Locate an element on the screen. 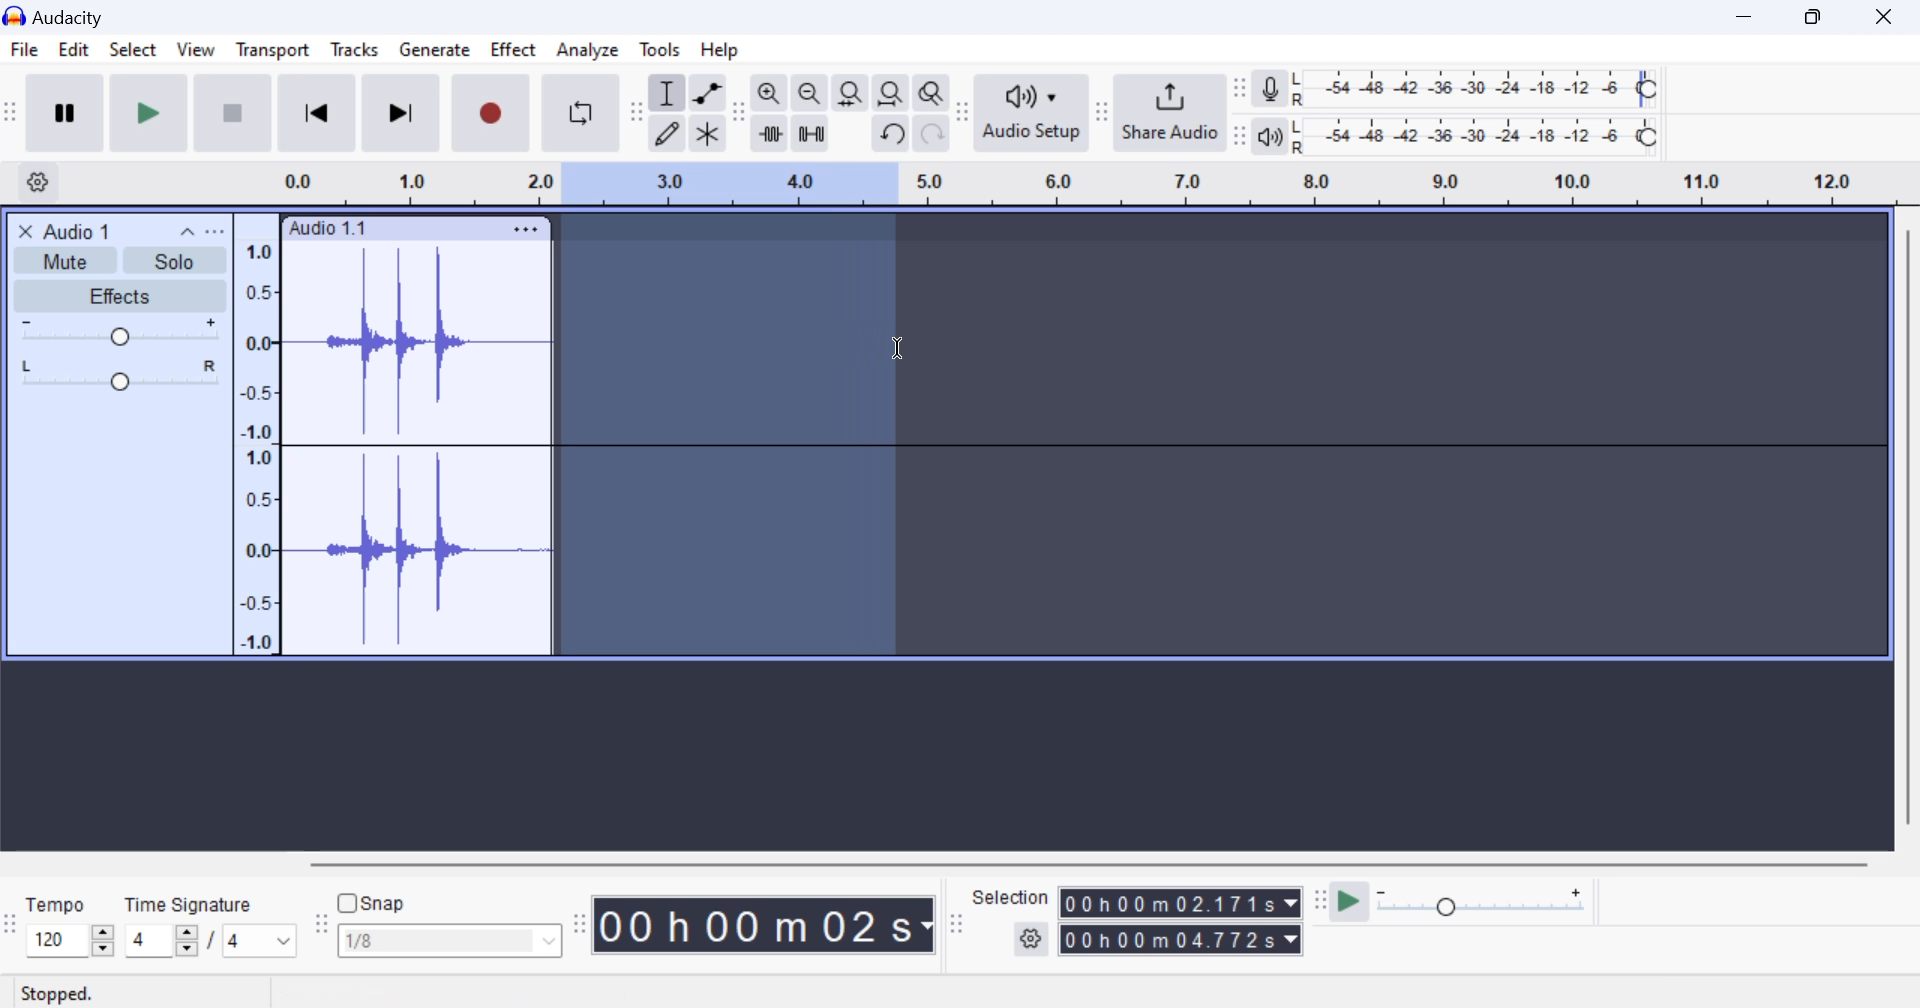  Playback Speed is located at coordinates (1493, 904).